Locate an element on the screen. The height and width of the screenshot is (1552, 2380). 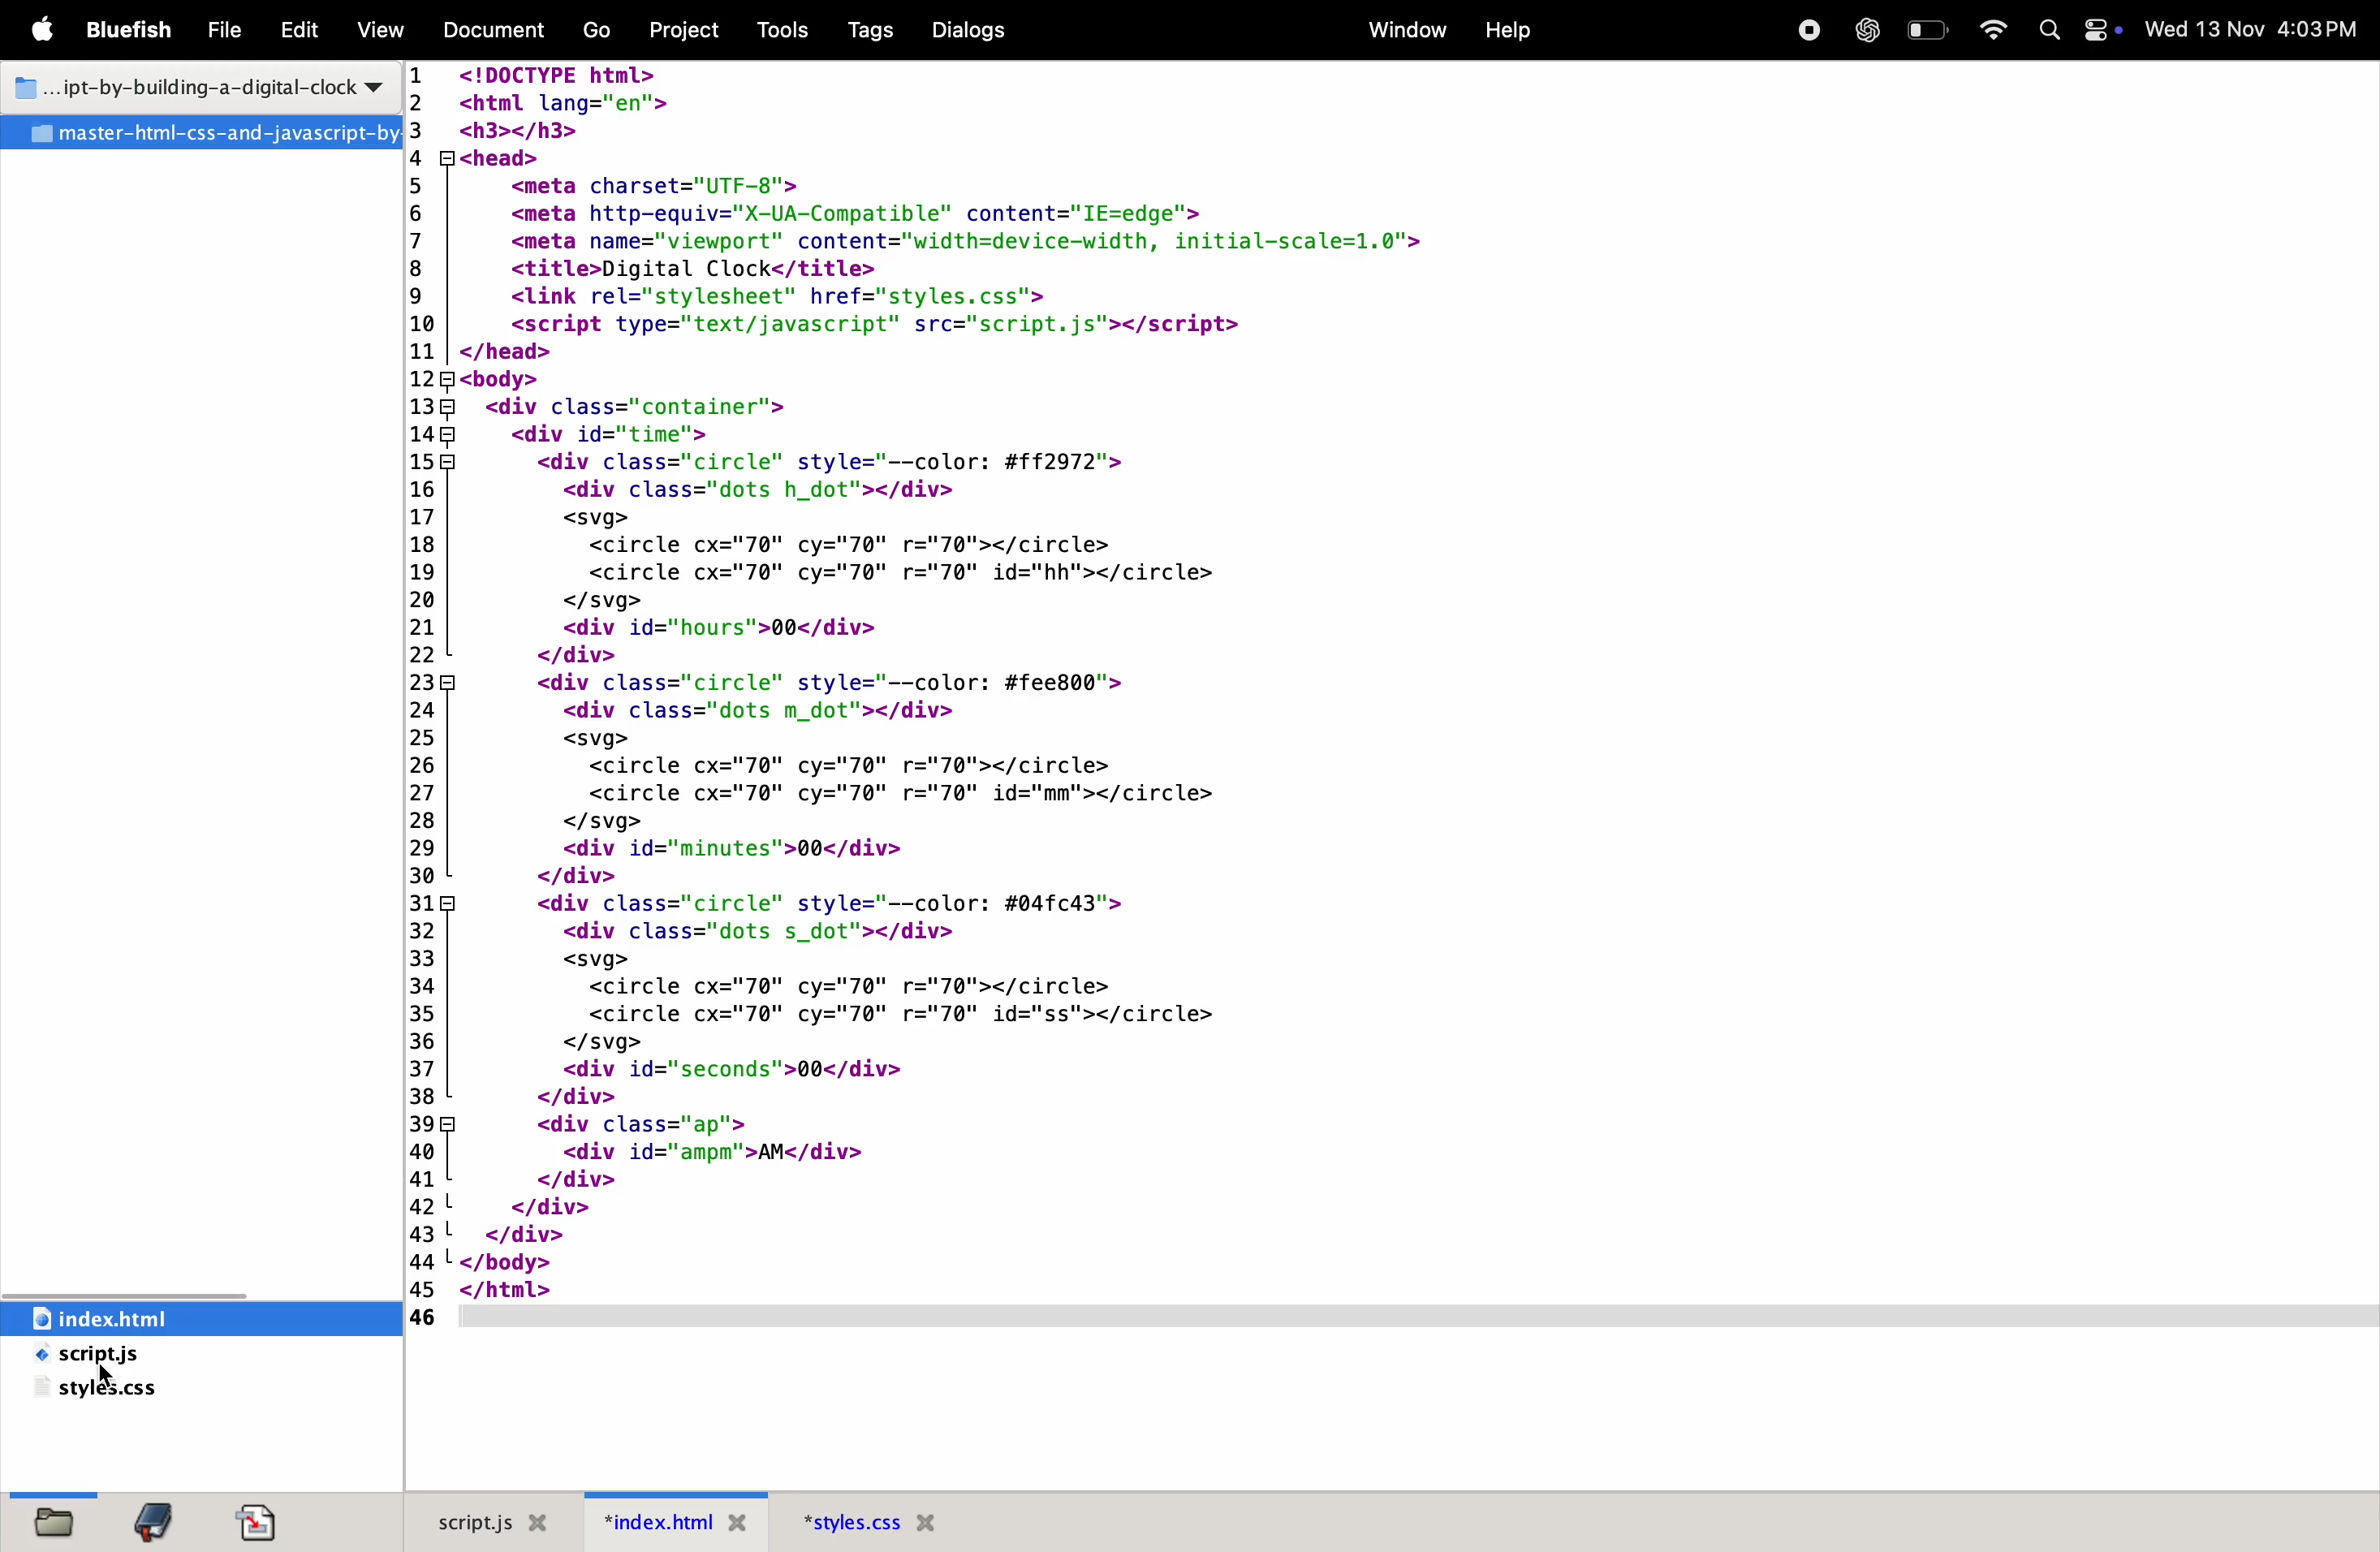
bookmark is located at coordinates (158, 1515).